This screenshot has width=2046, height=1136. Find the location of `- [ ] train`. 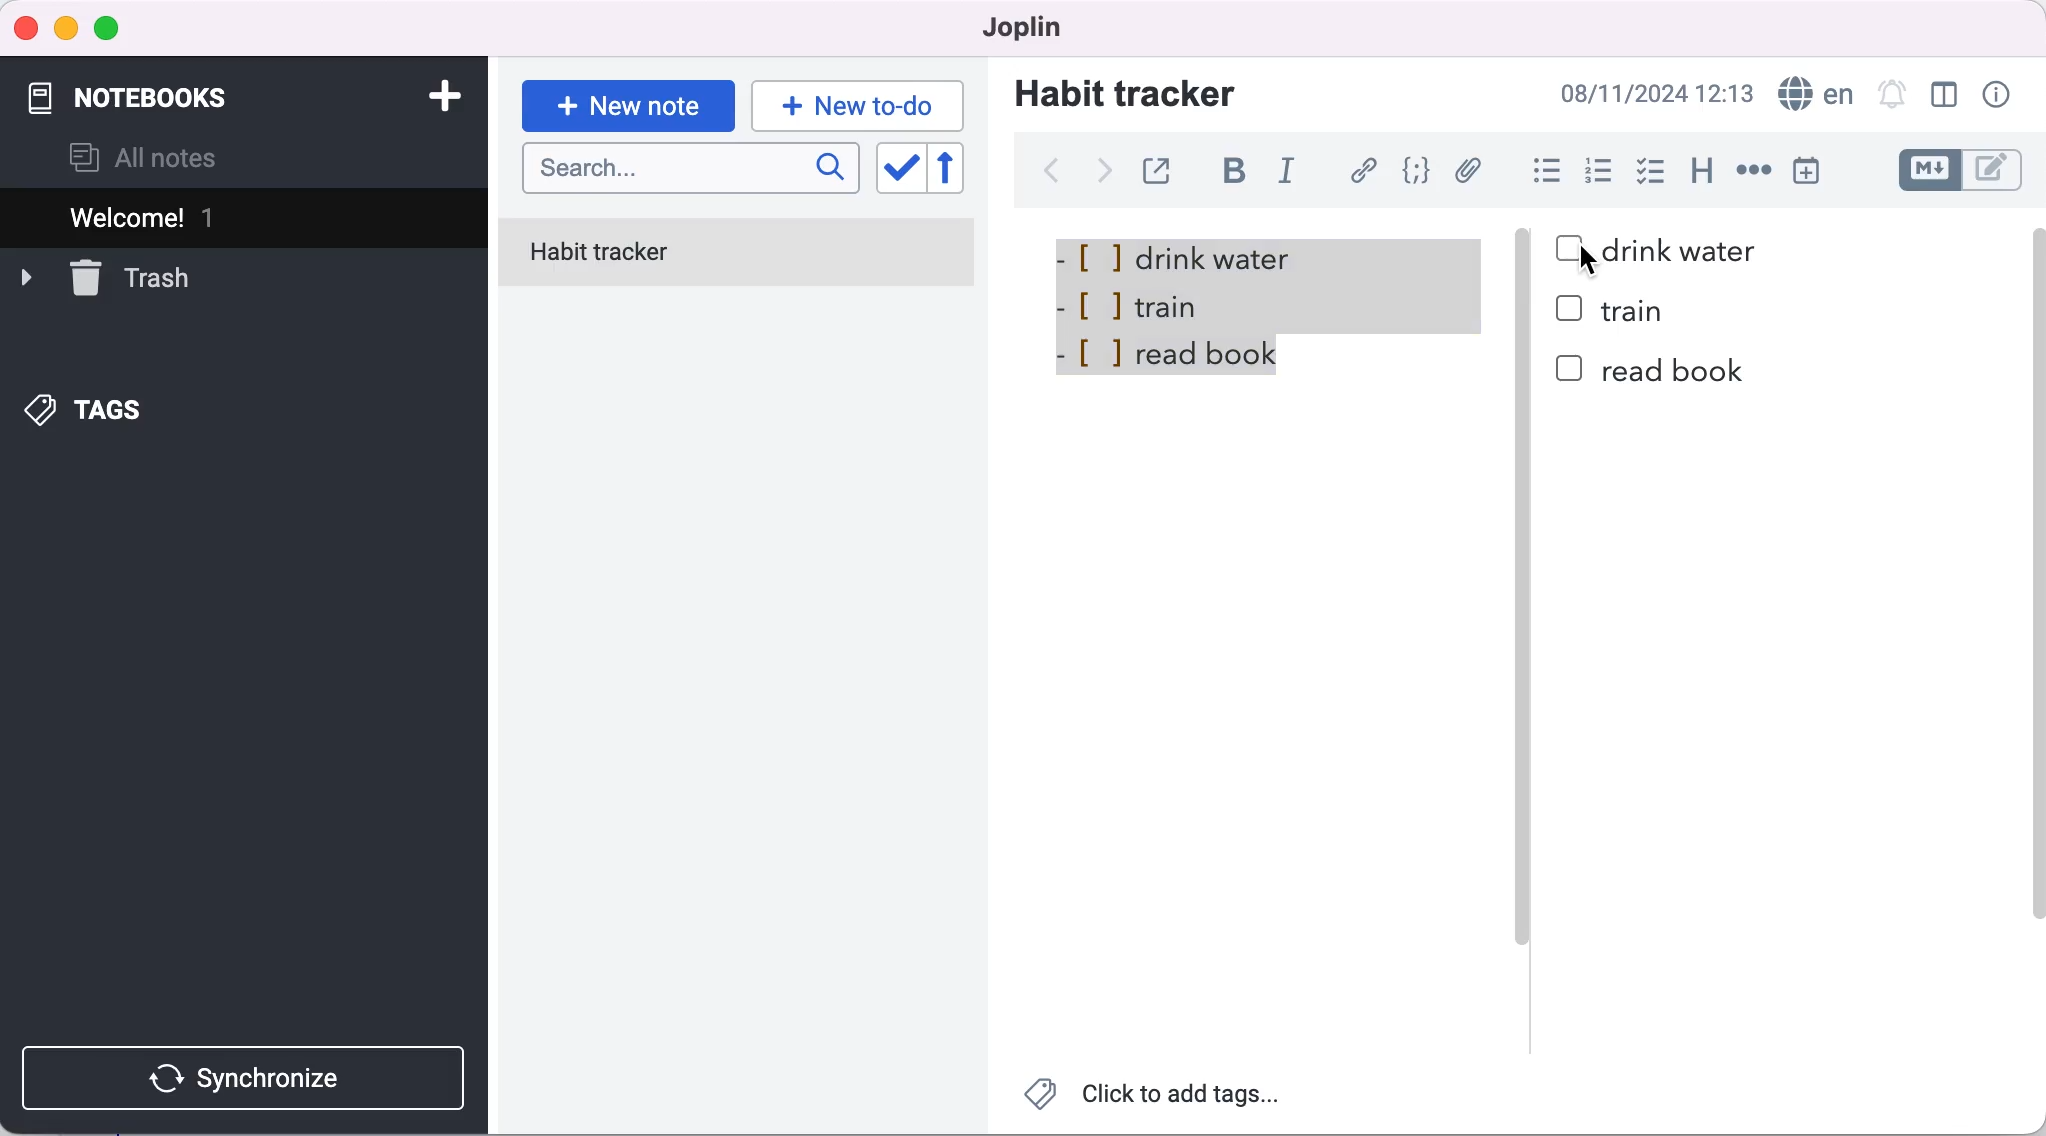

- [ ] train is located at coordinates (1137, 302).